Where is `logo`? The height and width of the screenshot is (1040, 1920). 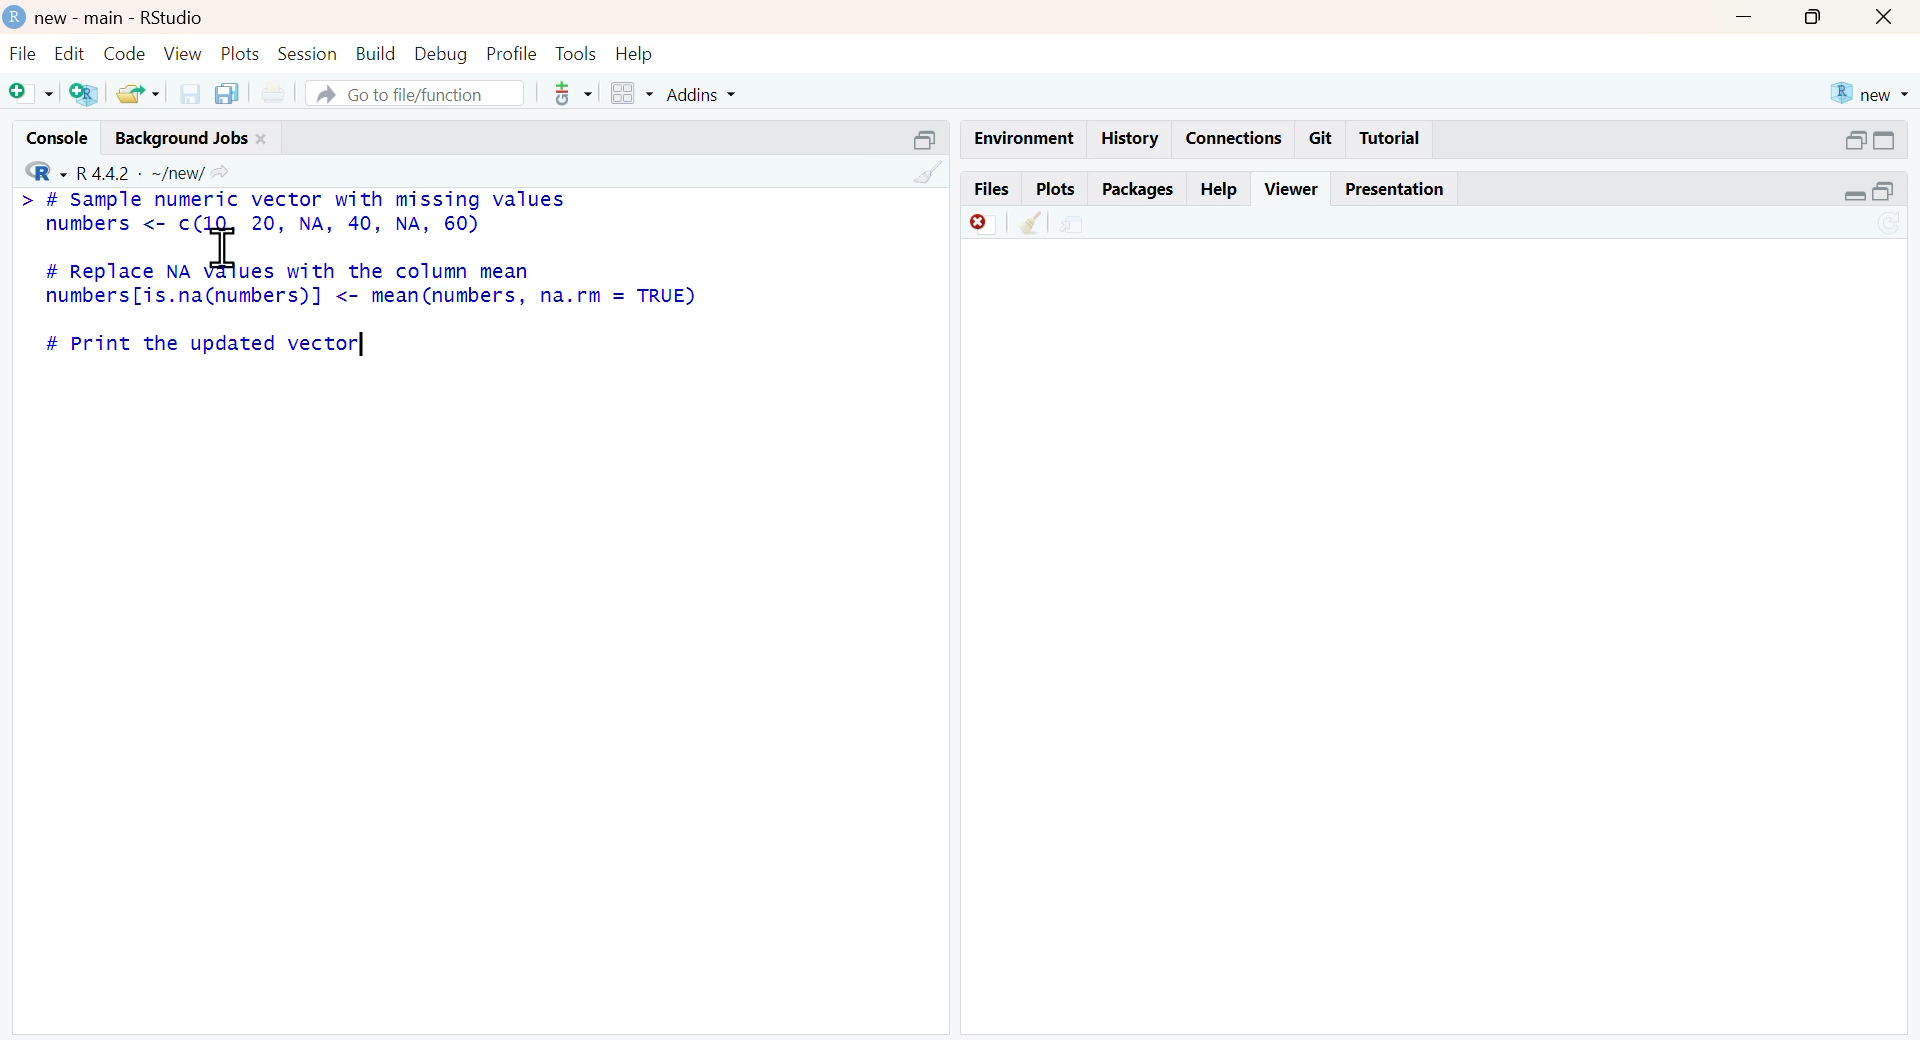
logo is located at coordinates (16, 17).